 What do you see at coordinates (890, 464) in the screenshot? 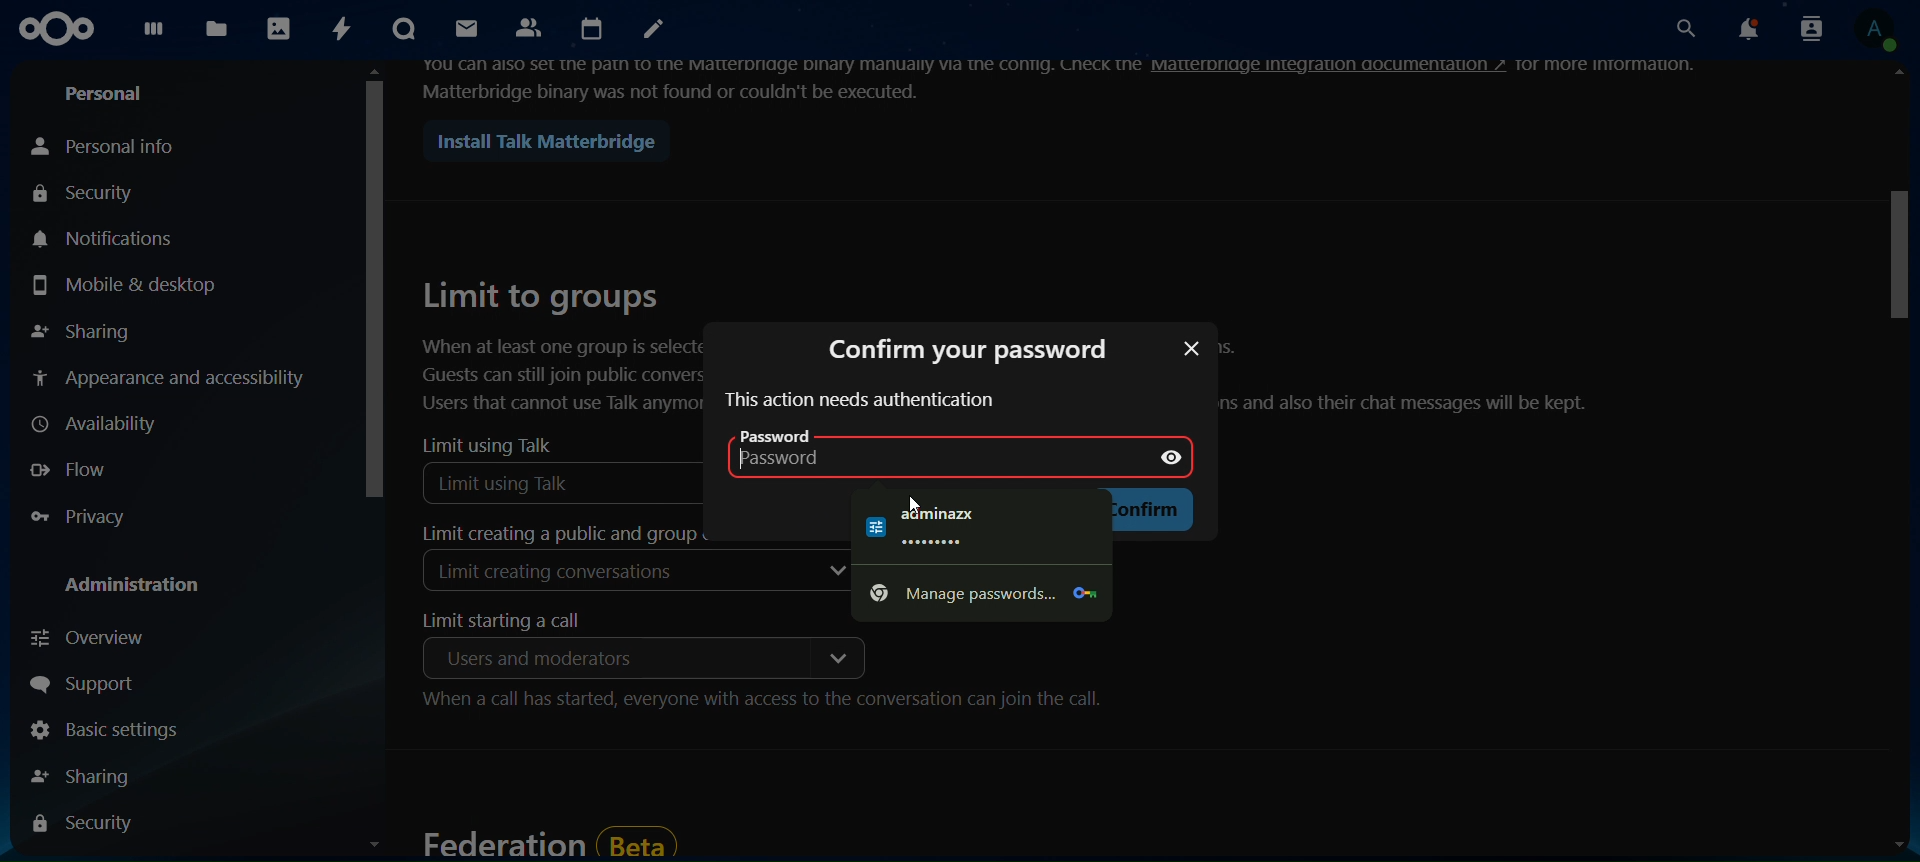
I see `input password` at bounding box center [890, 464].